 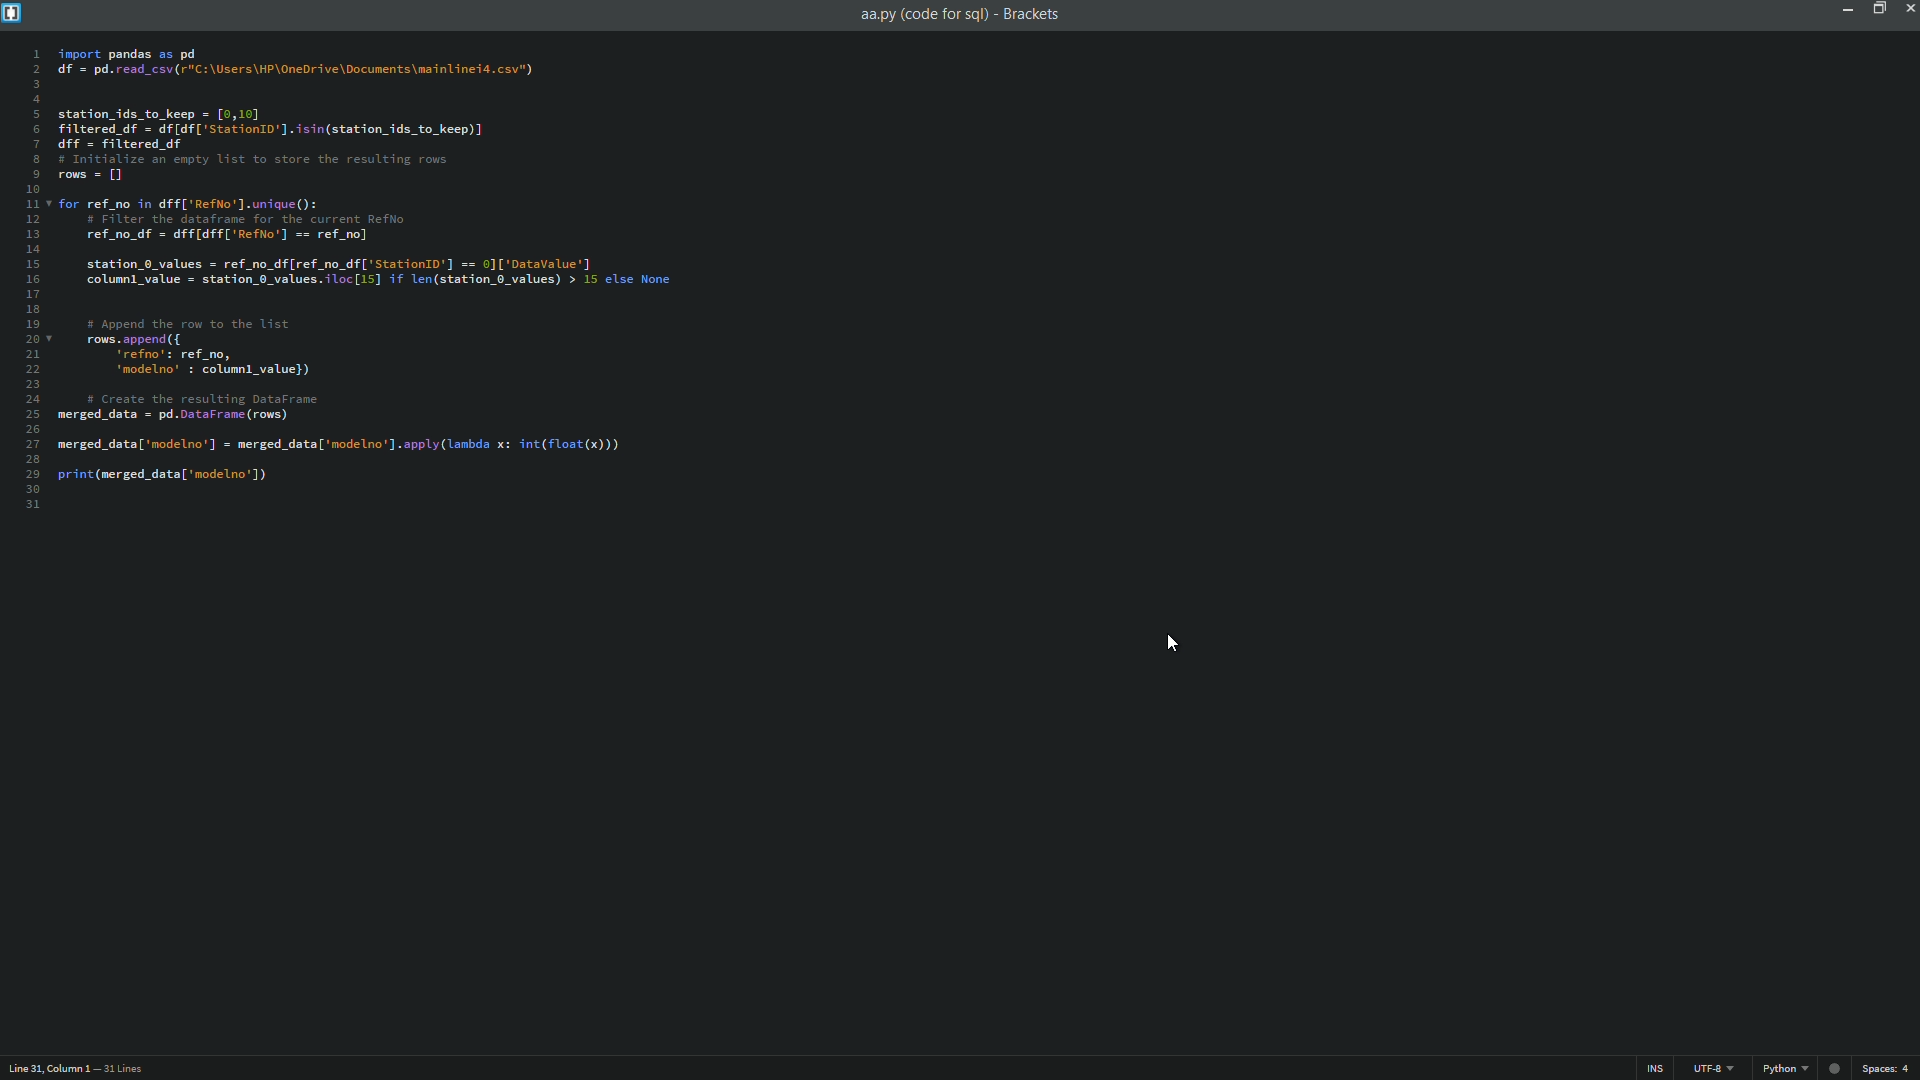 I want to click on file encoding, so click(x=1712, y=1069).